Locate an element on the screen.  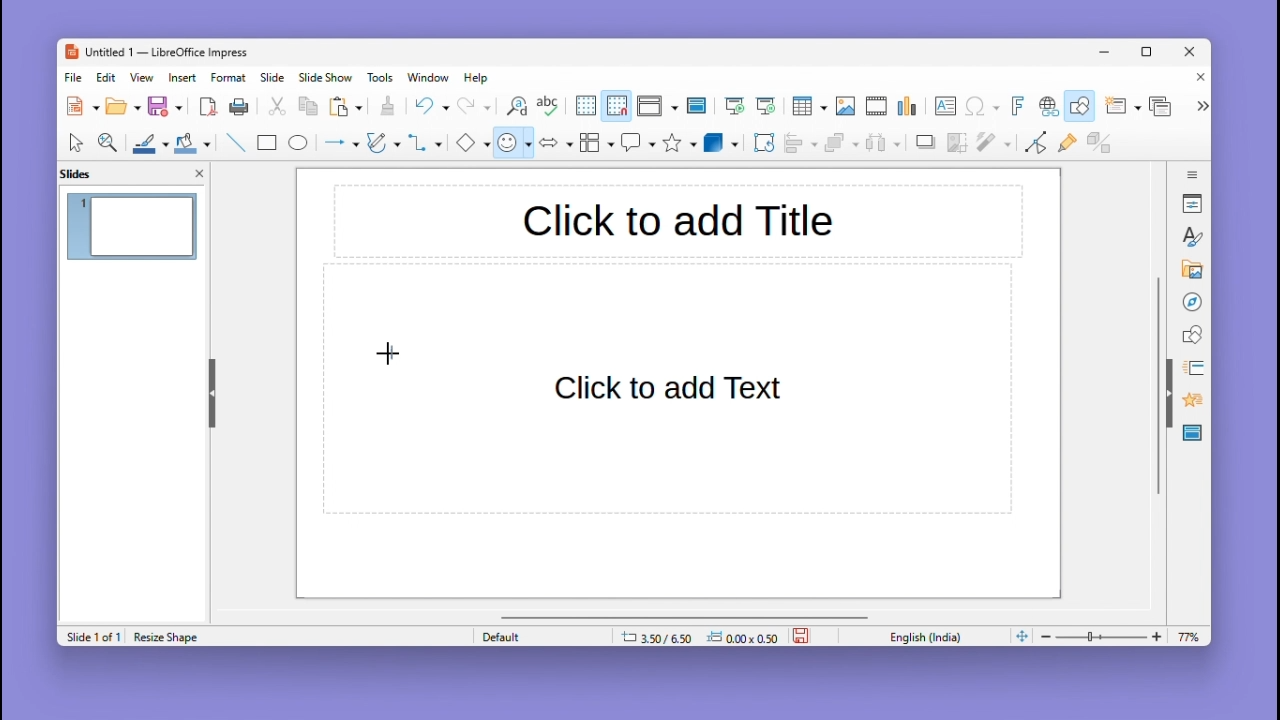
snap to grid is located at coordinates (616, 106).